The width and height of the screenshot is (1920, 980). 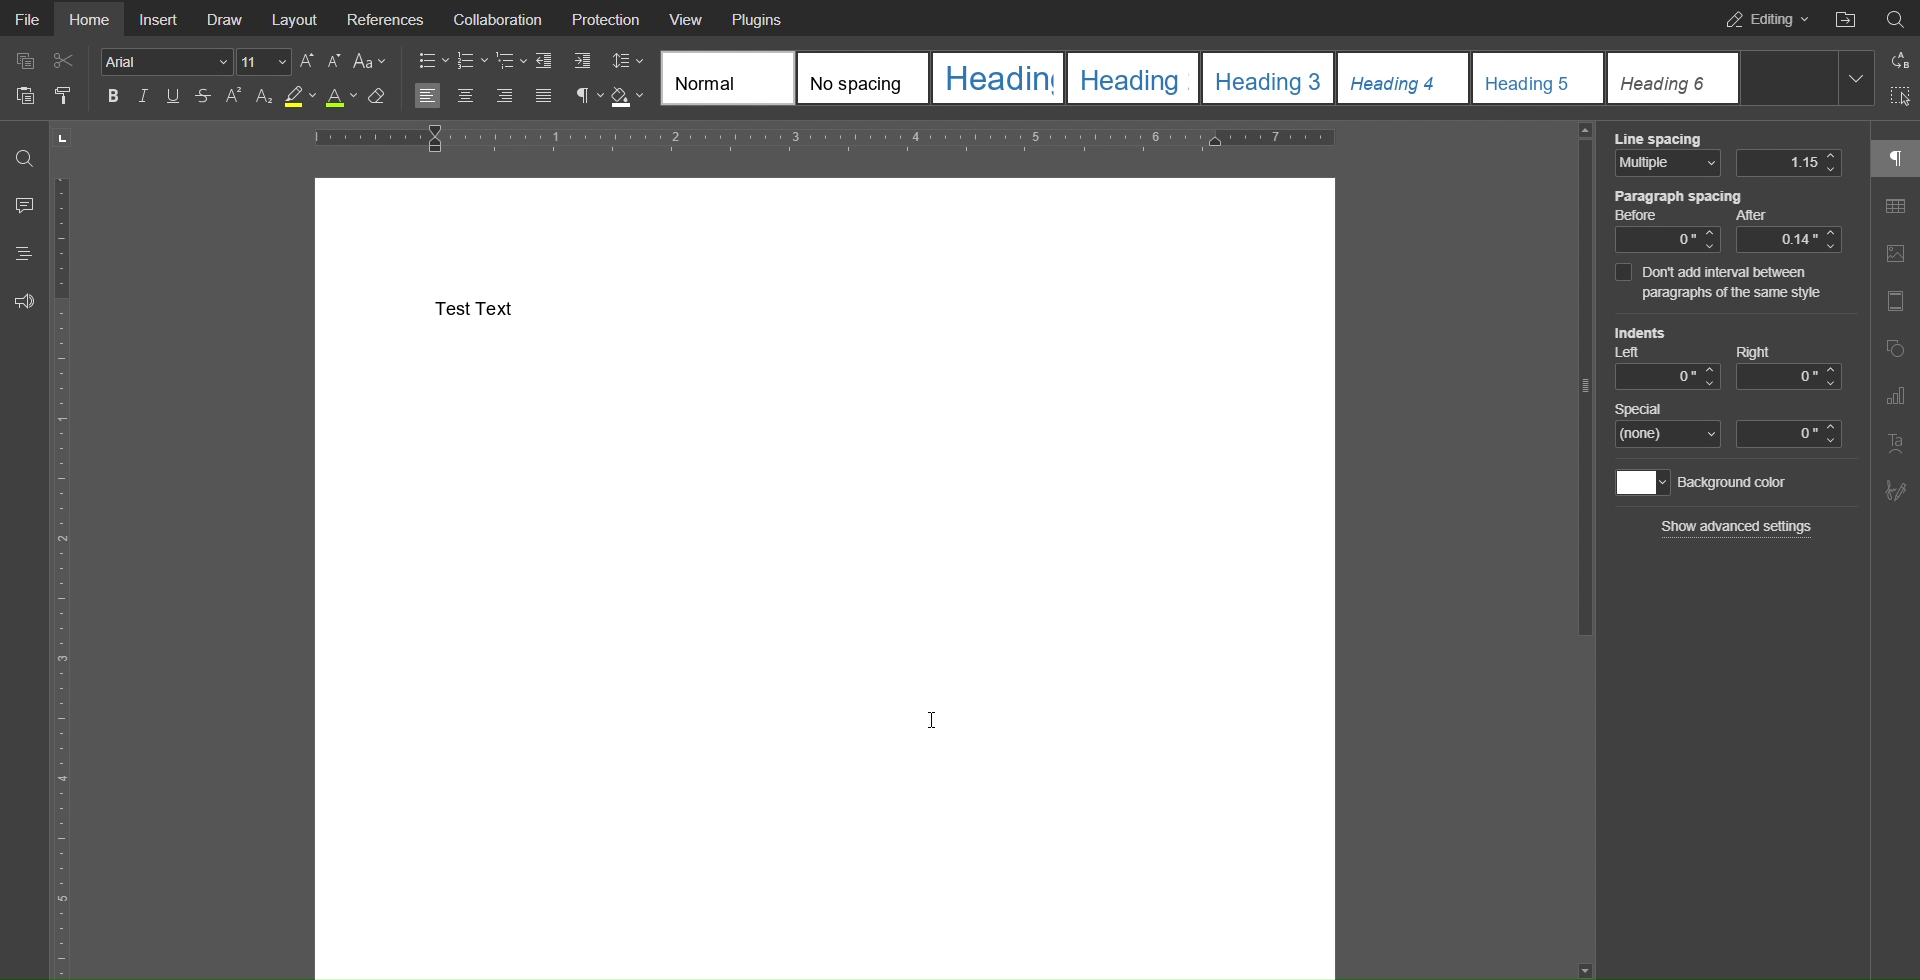 I want to click on Indents, so click(x=563, y=62).